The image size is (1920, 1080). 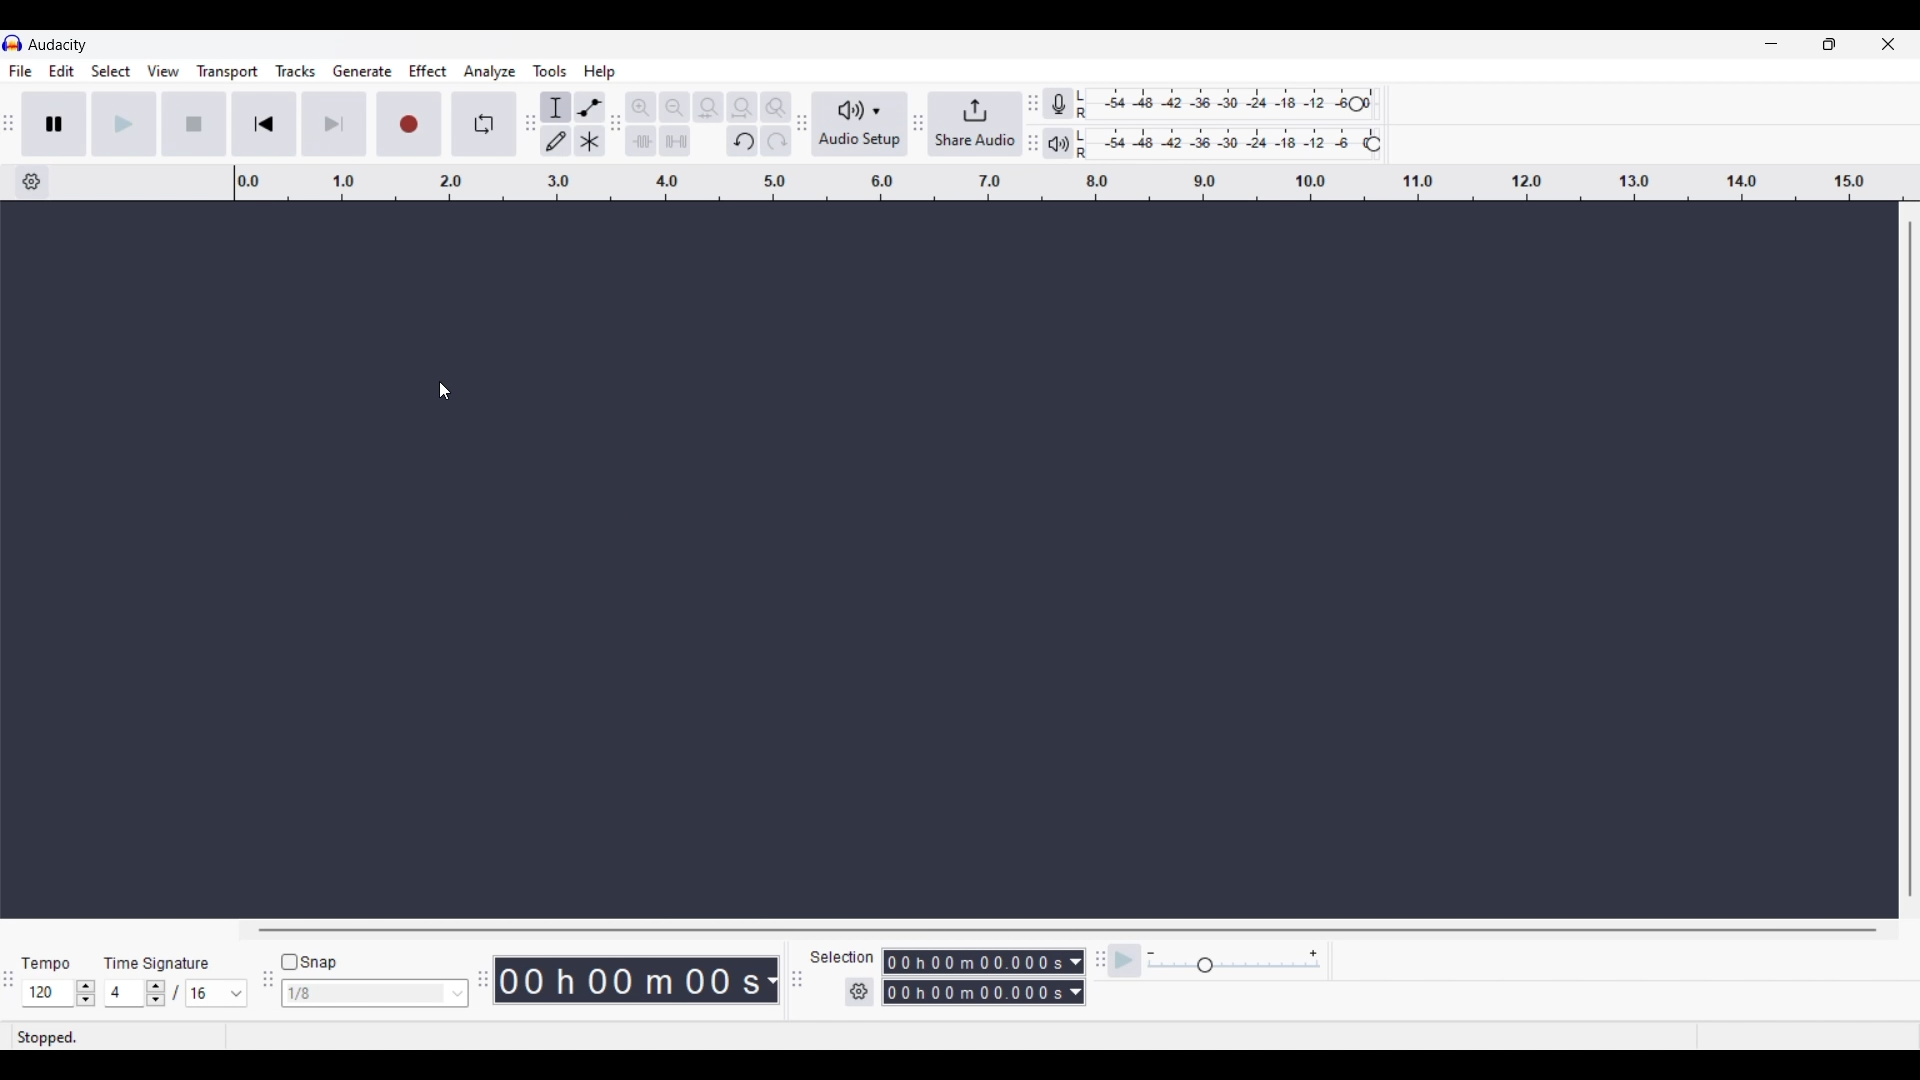 I want to click on Close interface, so click(x=1888, y=43).